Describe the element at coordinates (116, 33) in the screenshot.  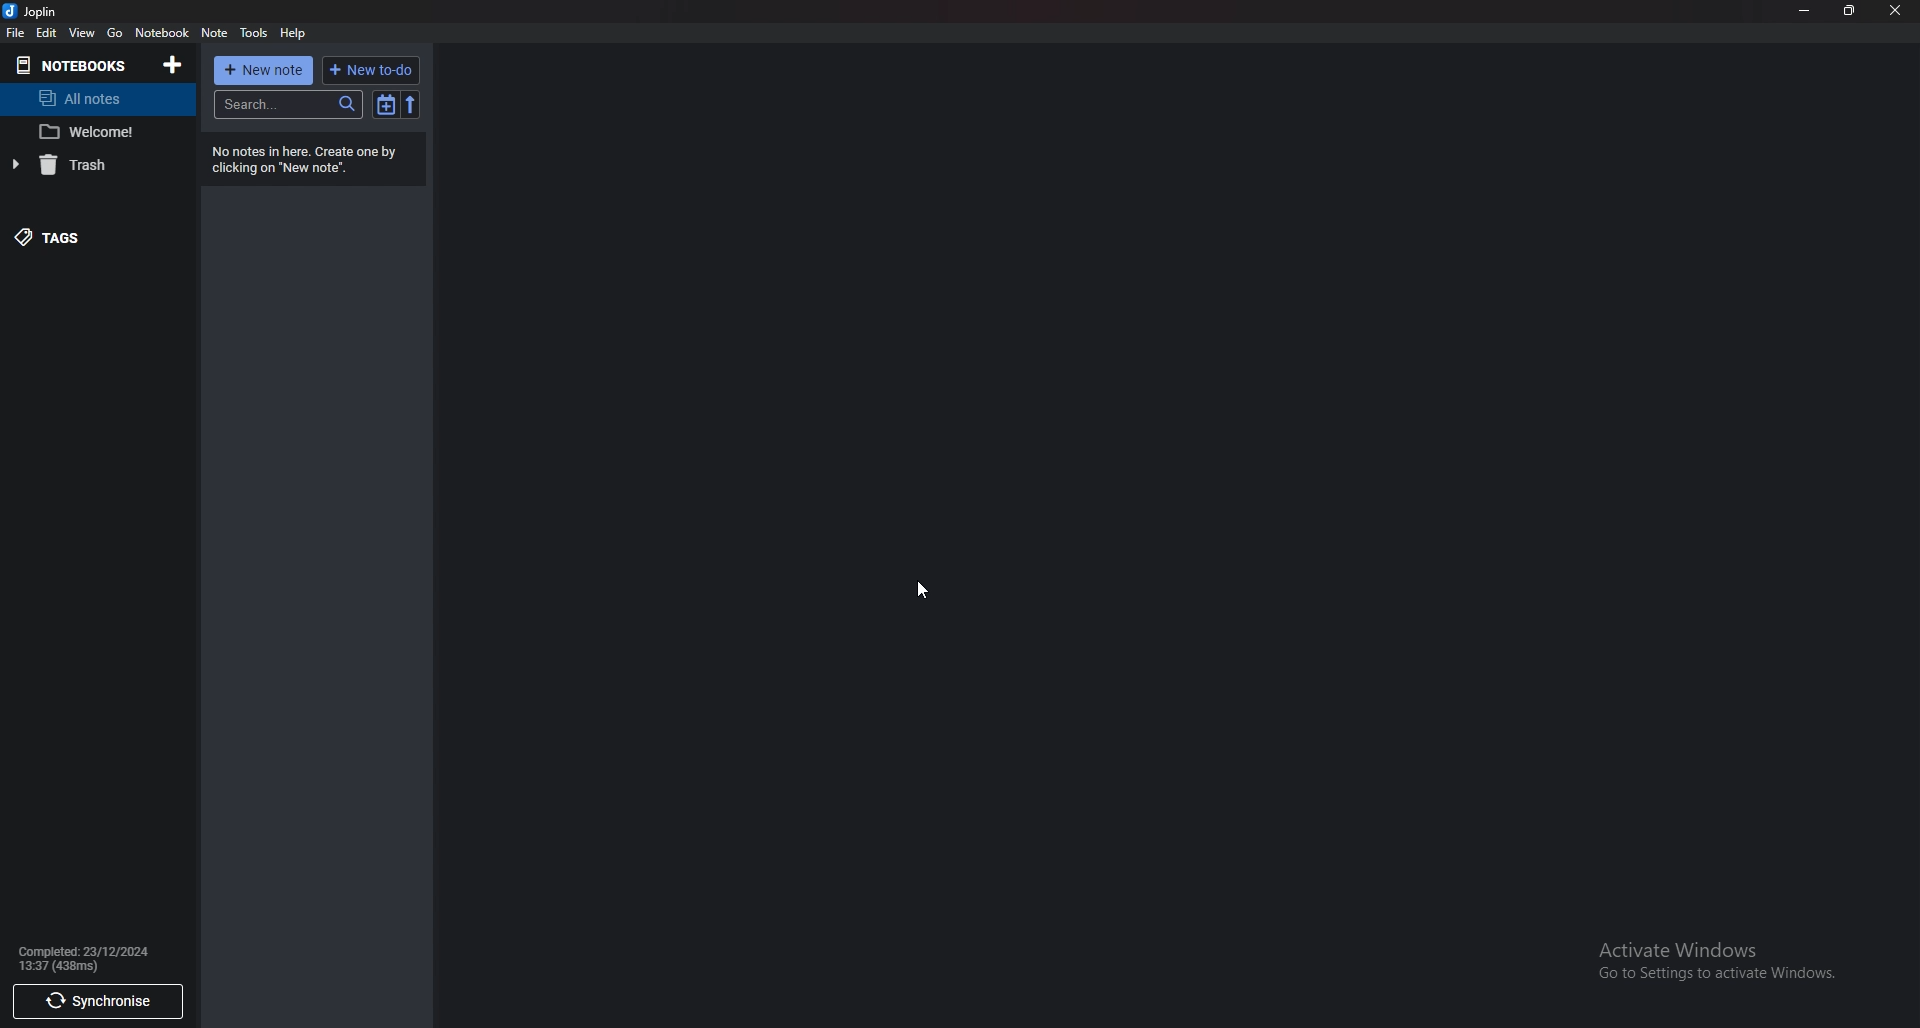
I see `Go` at that location.